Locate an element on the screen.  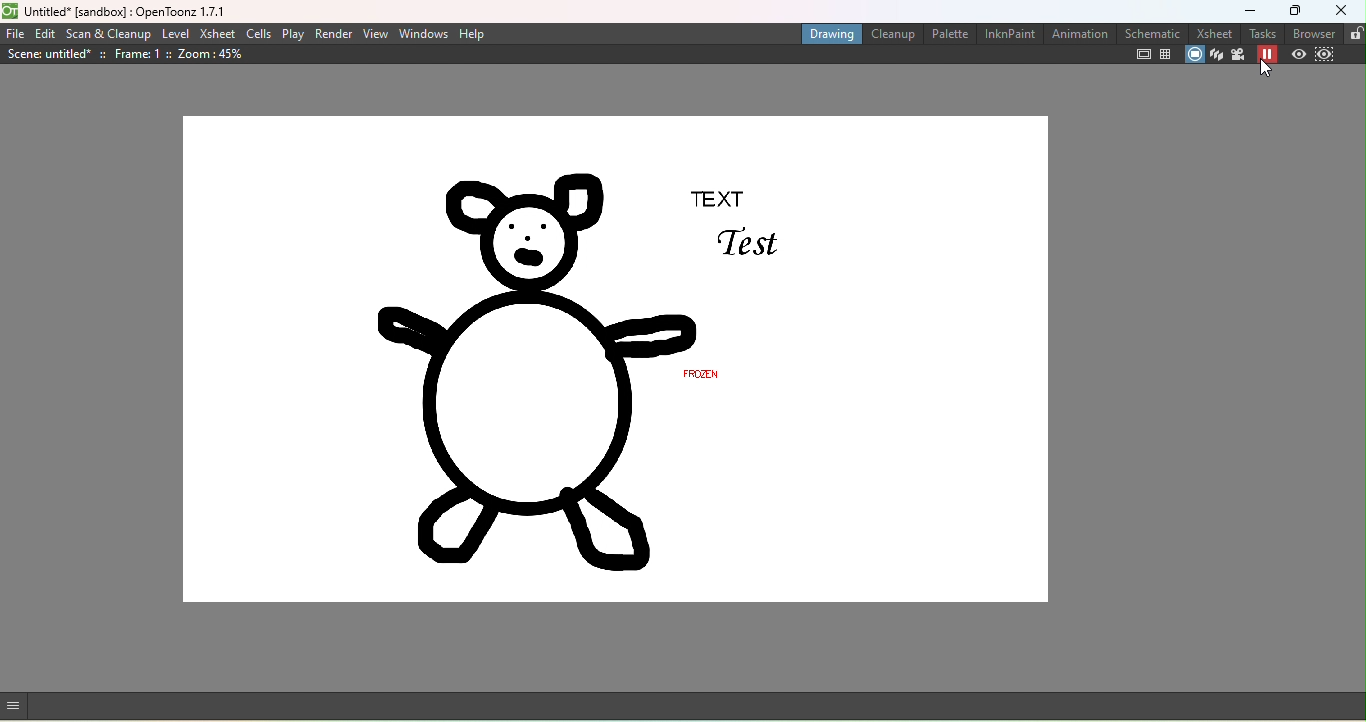
Level is located at coordinates (174, 34).